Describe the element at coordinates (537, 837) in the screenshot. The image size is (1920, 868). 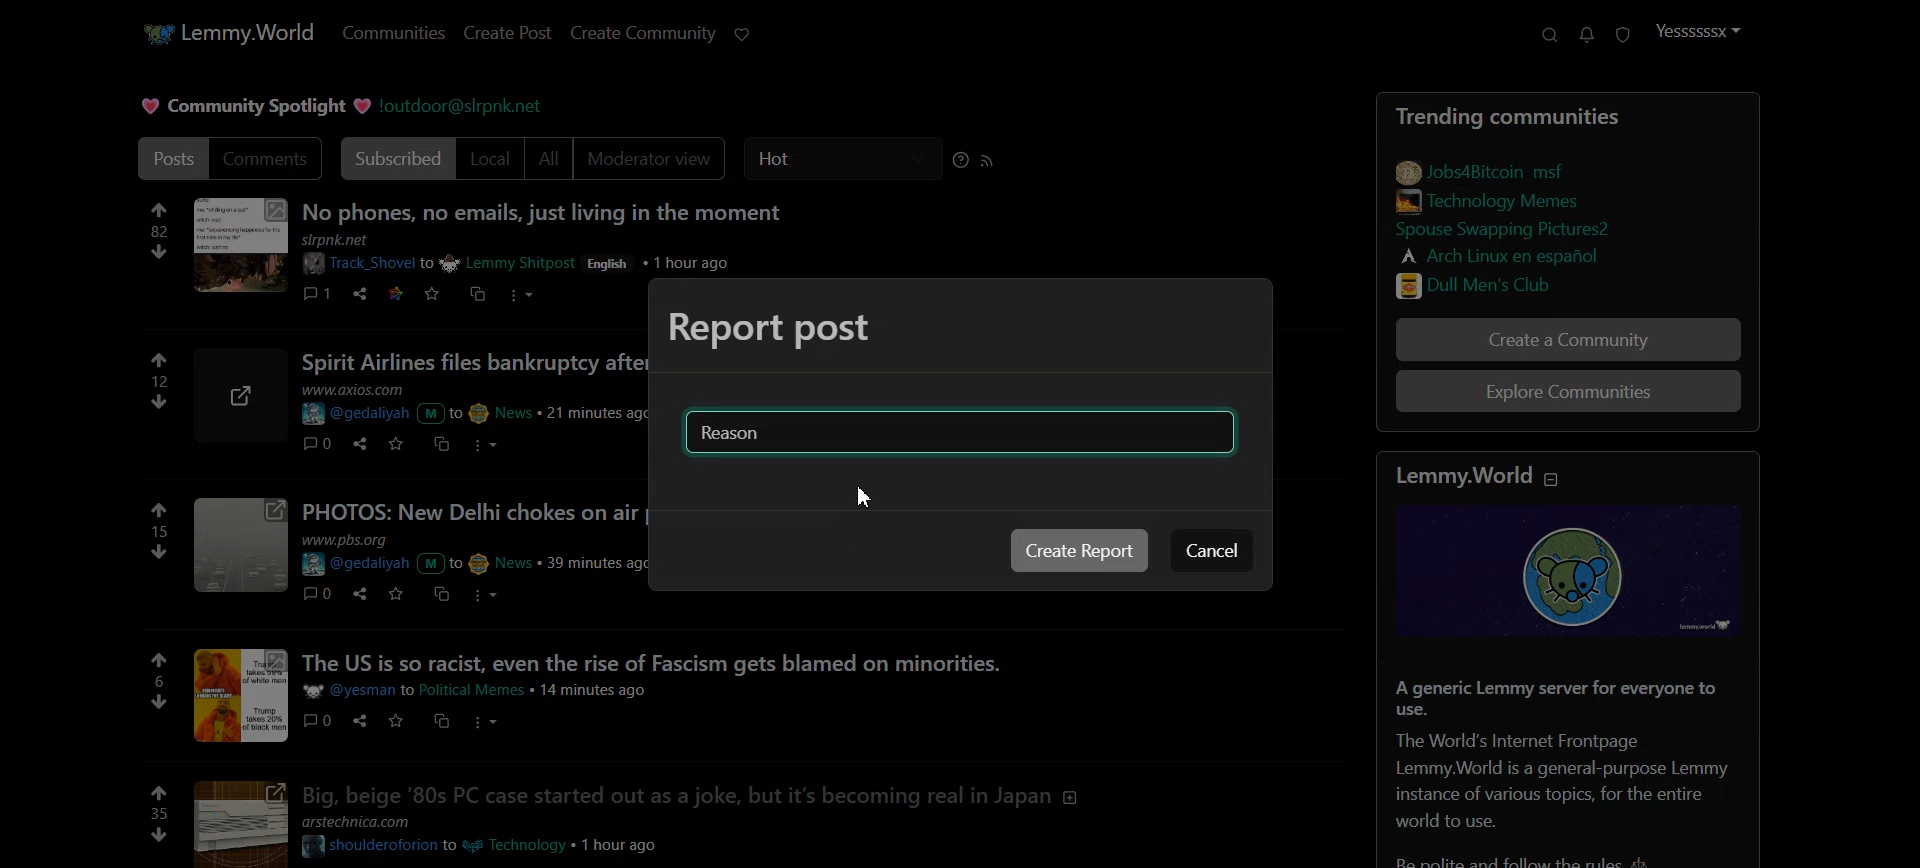
I see `post details` at that location.